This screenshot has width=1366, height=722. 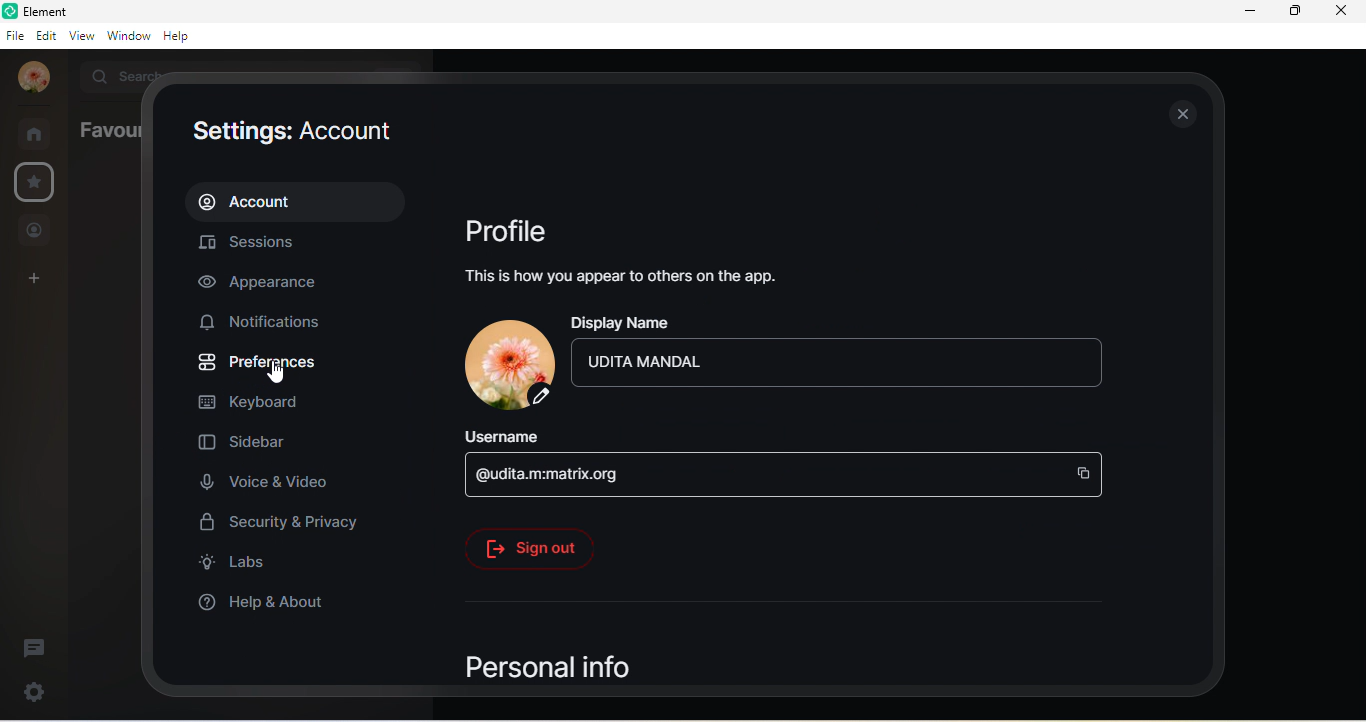 I want to click on add space, so click(x=35, y=282).